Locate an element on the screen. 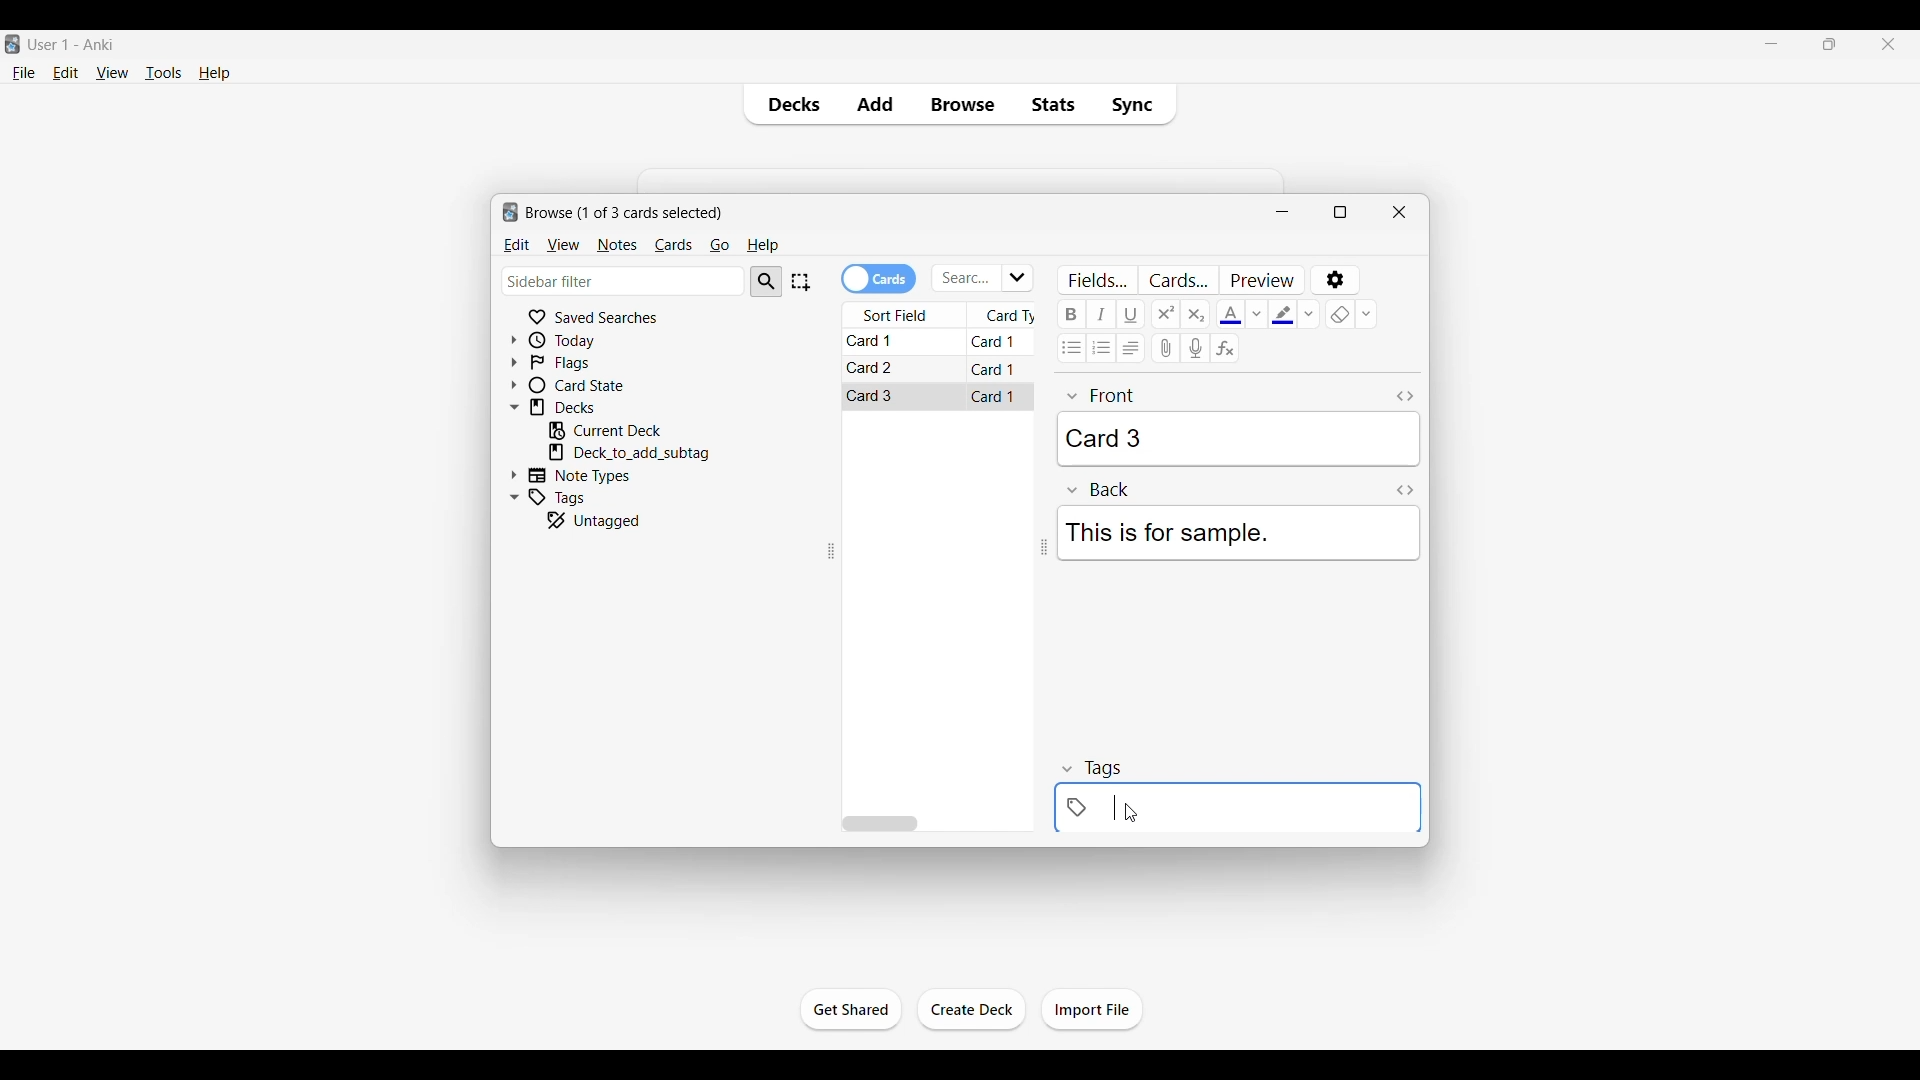  Card 3 is located at coordinates (1238, 439).